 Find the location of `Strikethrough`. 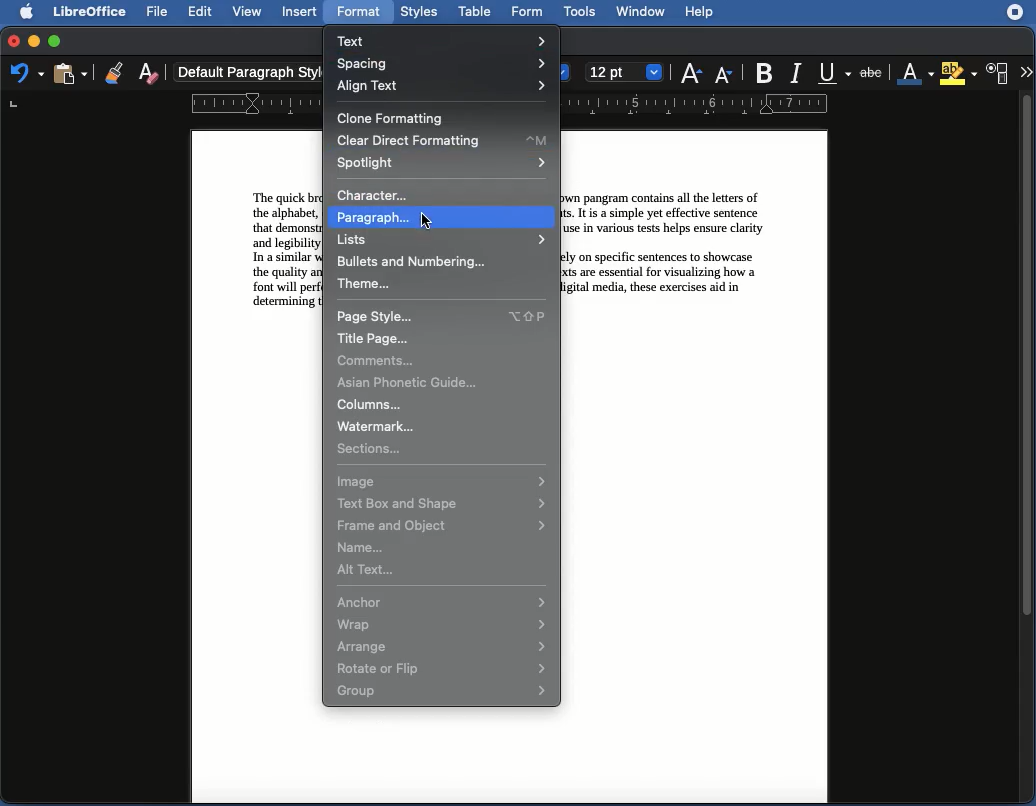

Strikethrough is located at coordinates (875, 73).